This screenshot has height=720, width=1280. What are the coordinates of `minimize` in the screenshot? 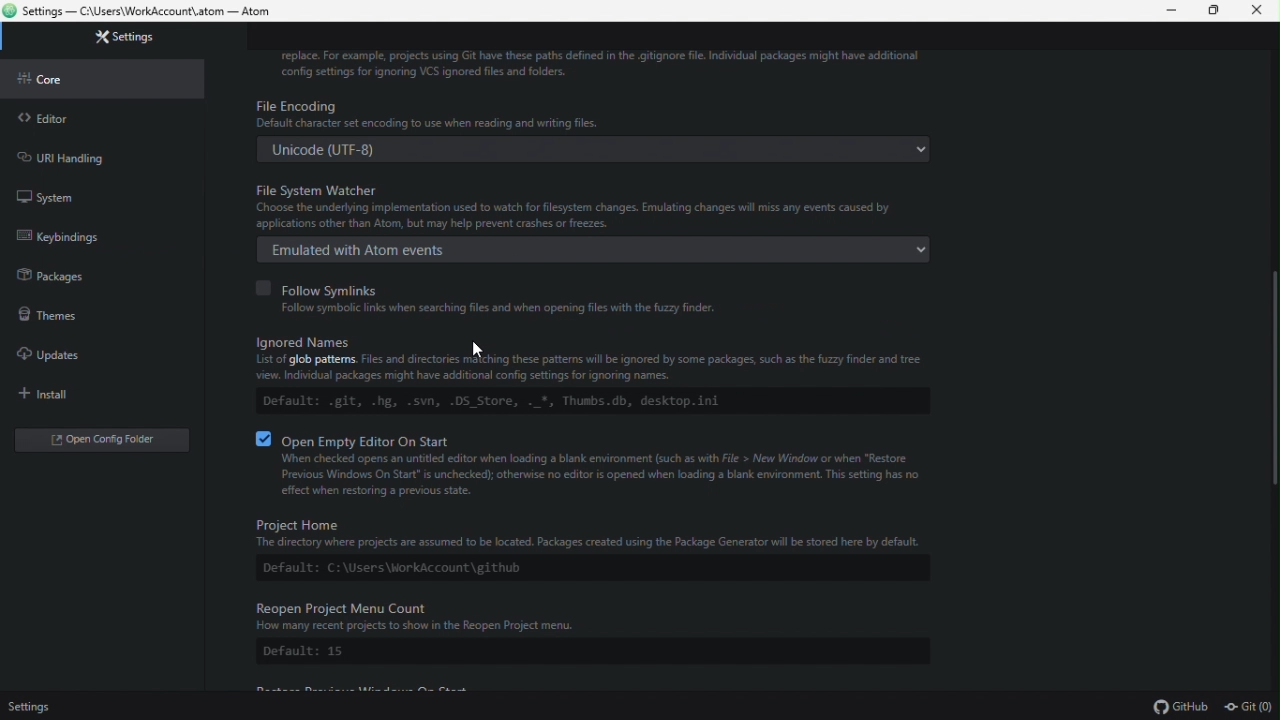 It's located at (1162, 11).